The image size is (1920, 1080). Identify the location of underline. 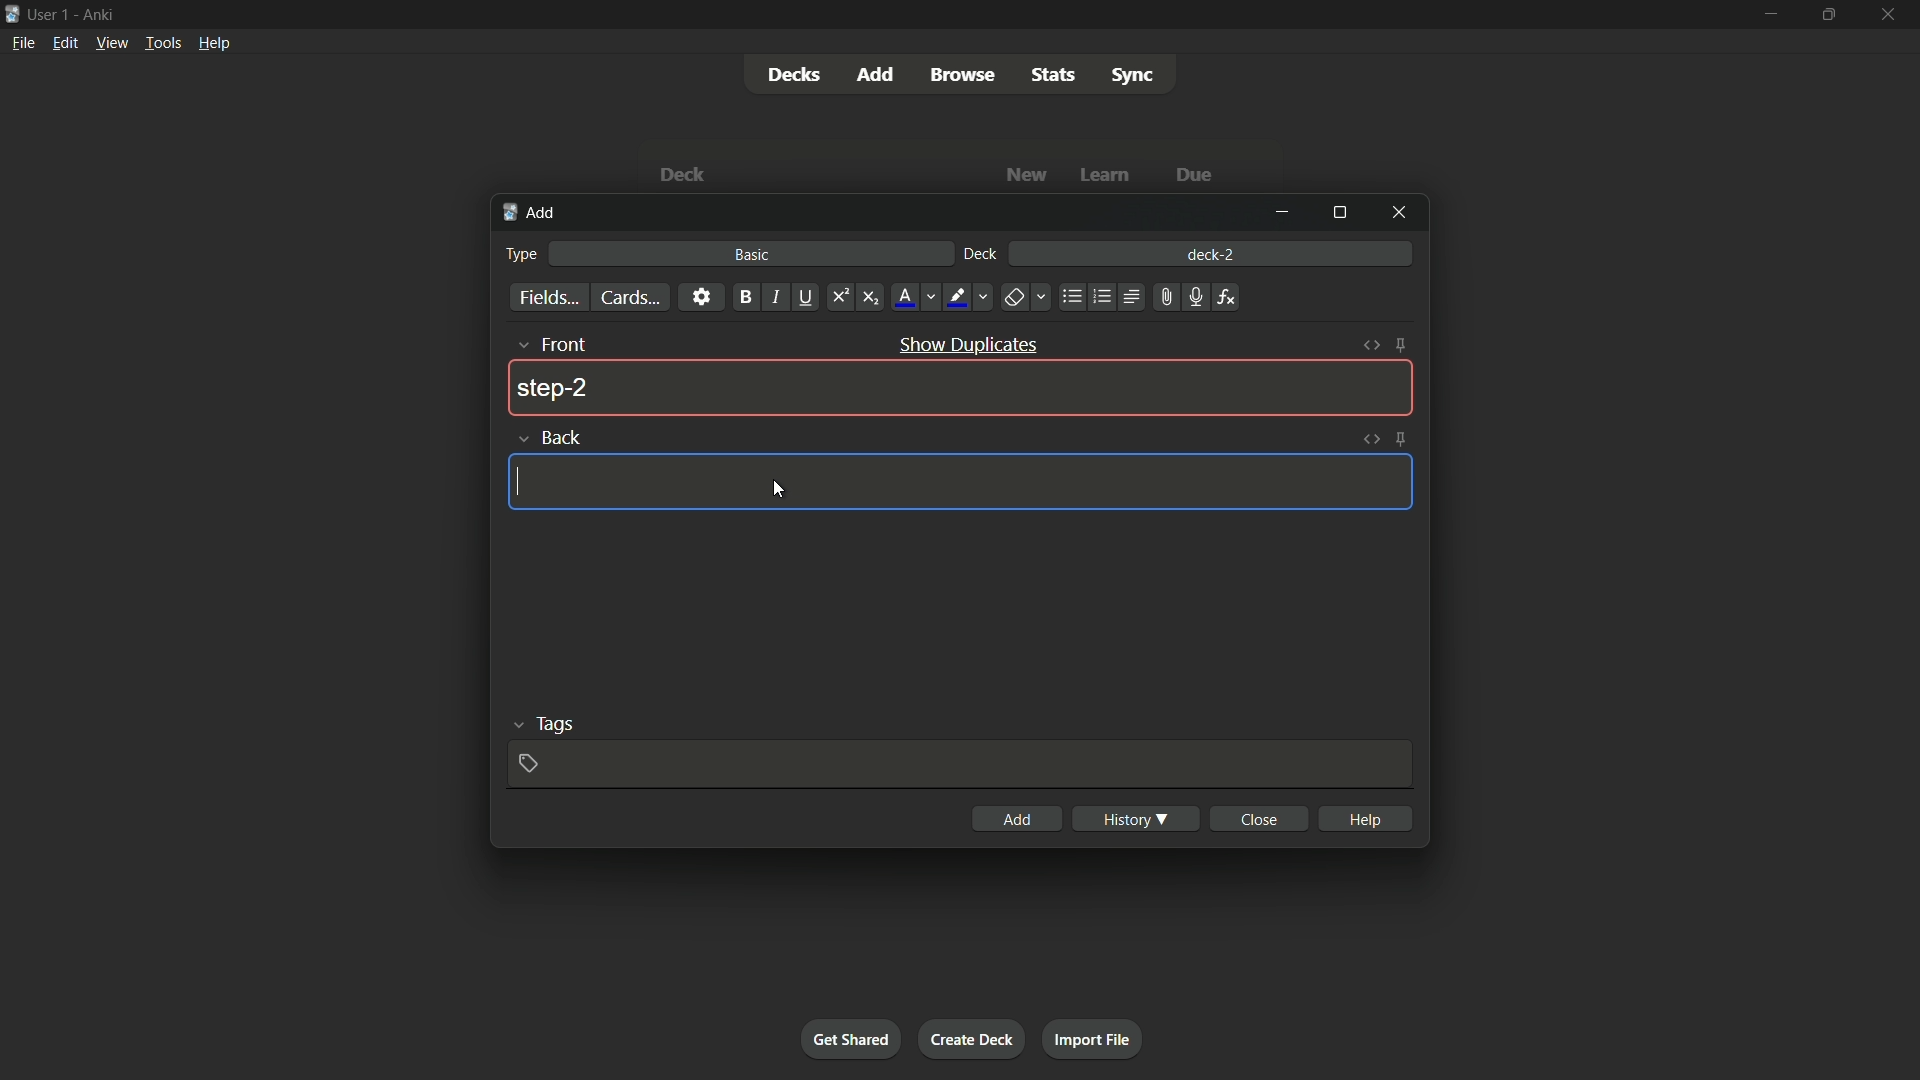
(807, 298).